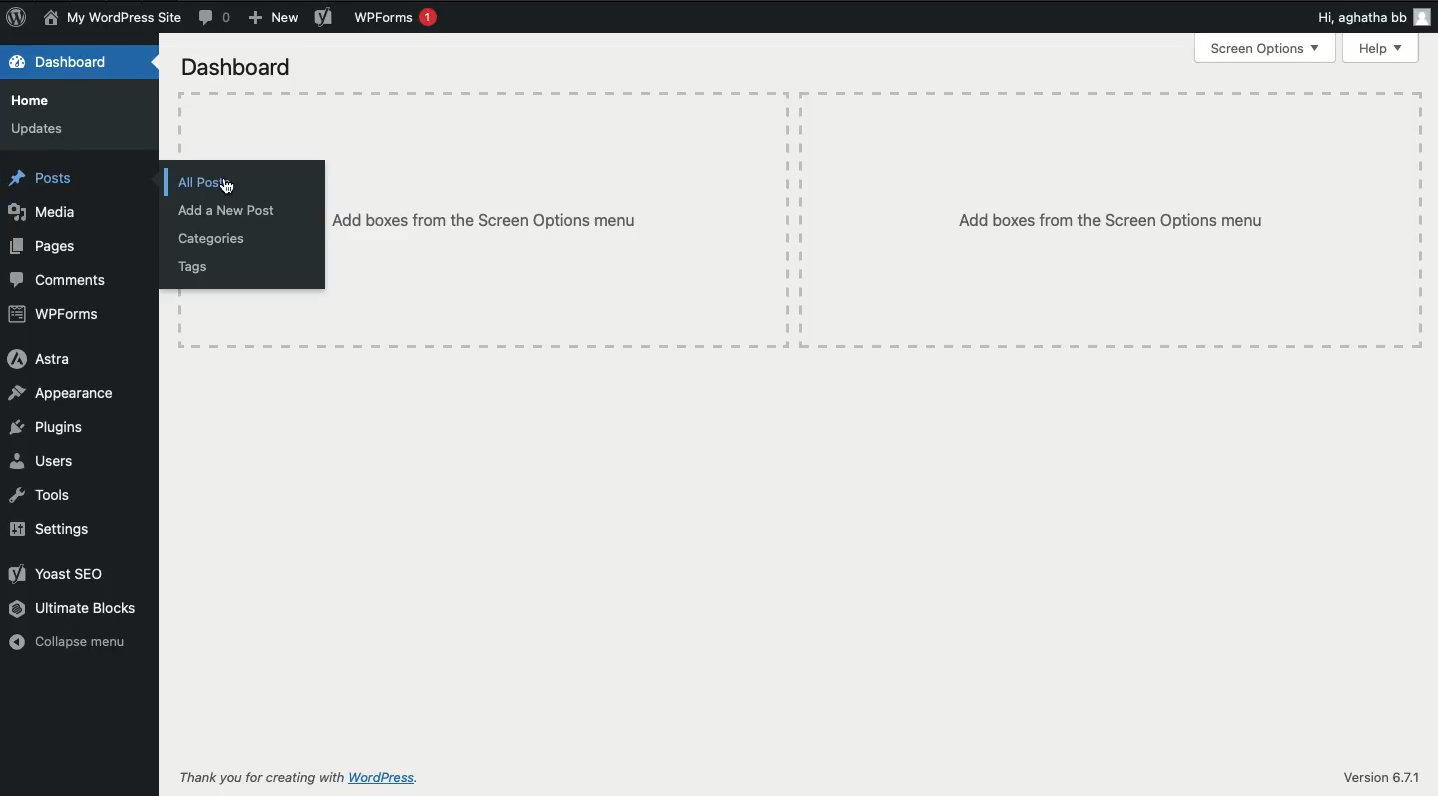 The height and width of the screenshot is (796, 1438). What do you see at coordinates (112, 19) in the screenshot?
I see `Name` at bounding box center [112, 19].